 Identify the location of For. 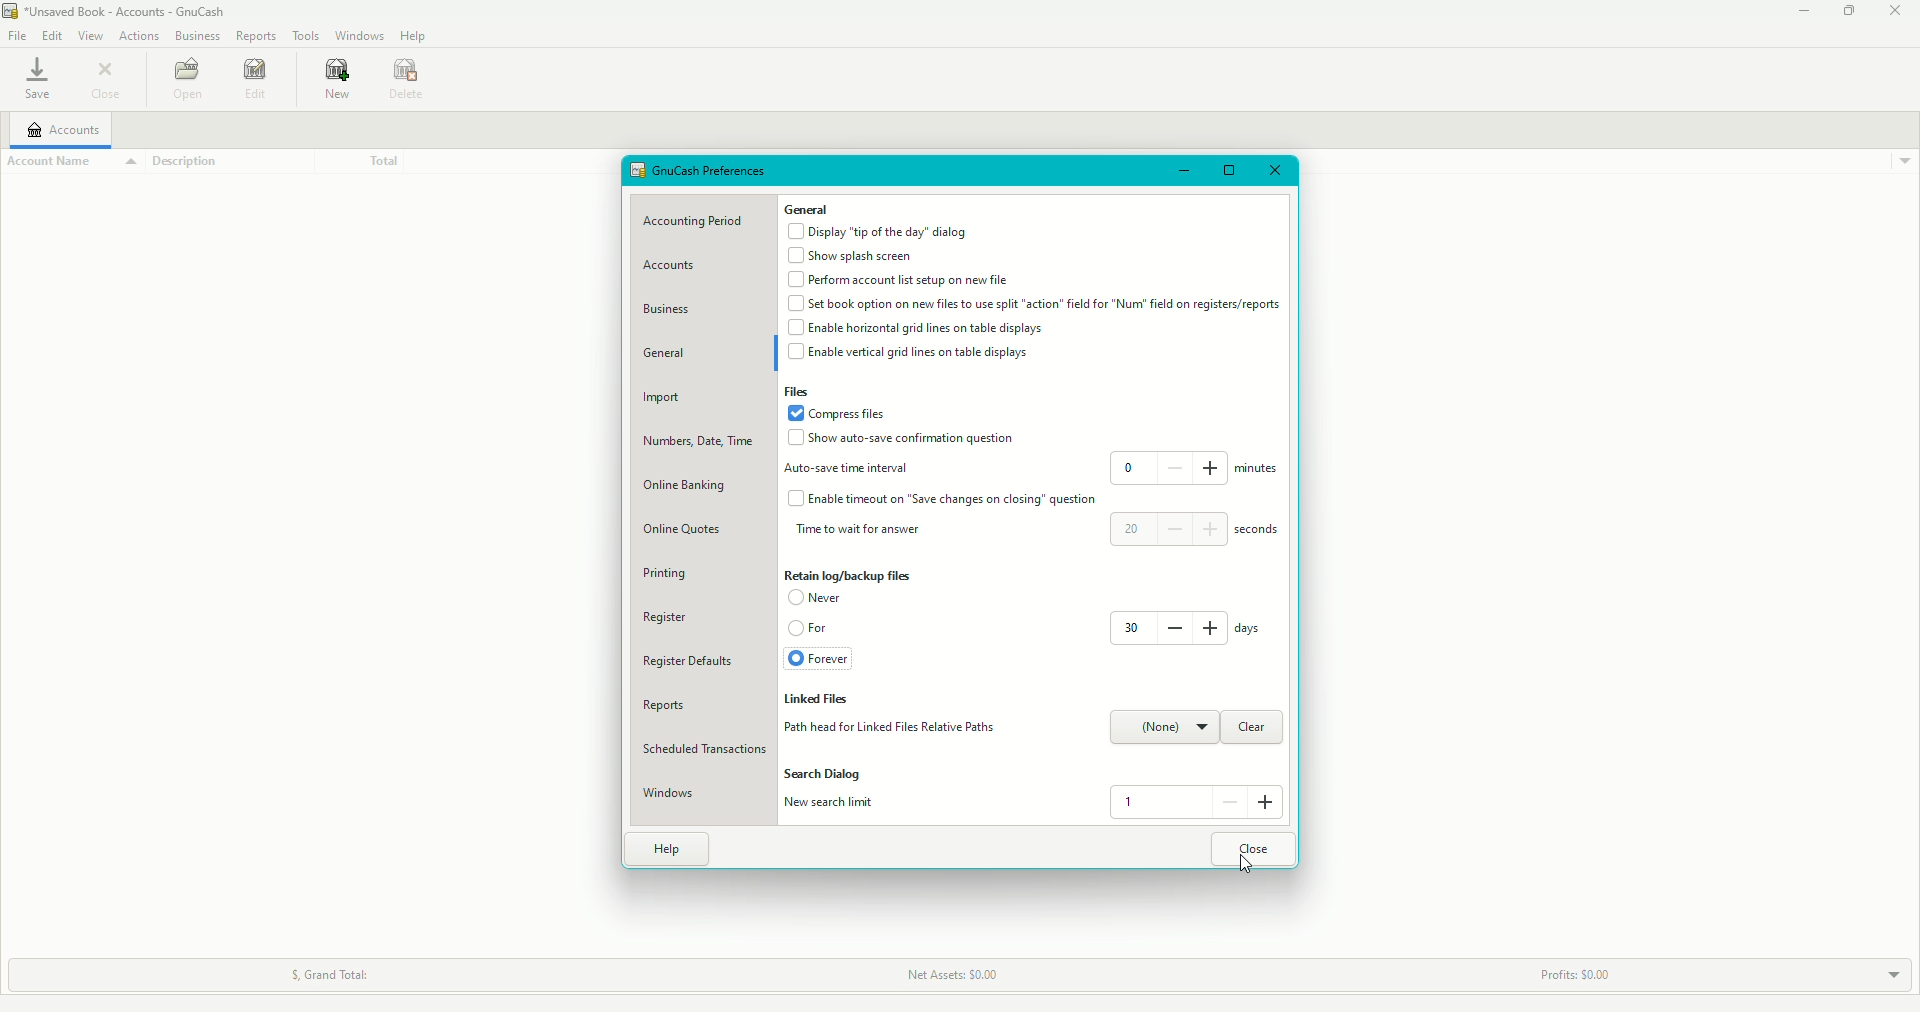
(807, 629).